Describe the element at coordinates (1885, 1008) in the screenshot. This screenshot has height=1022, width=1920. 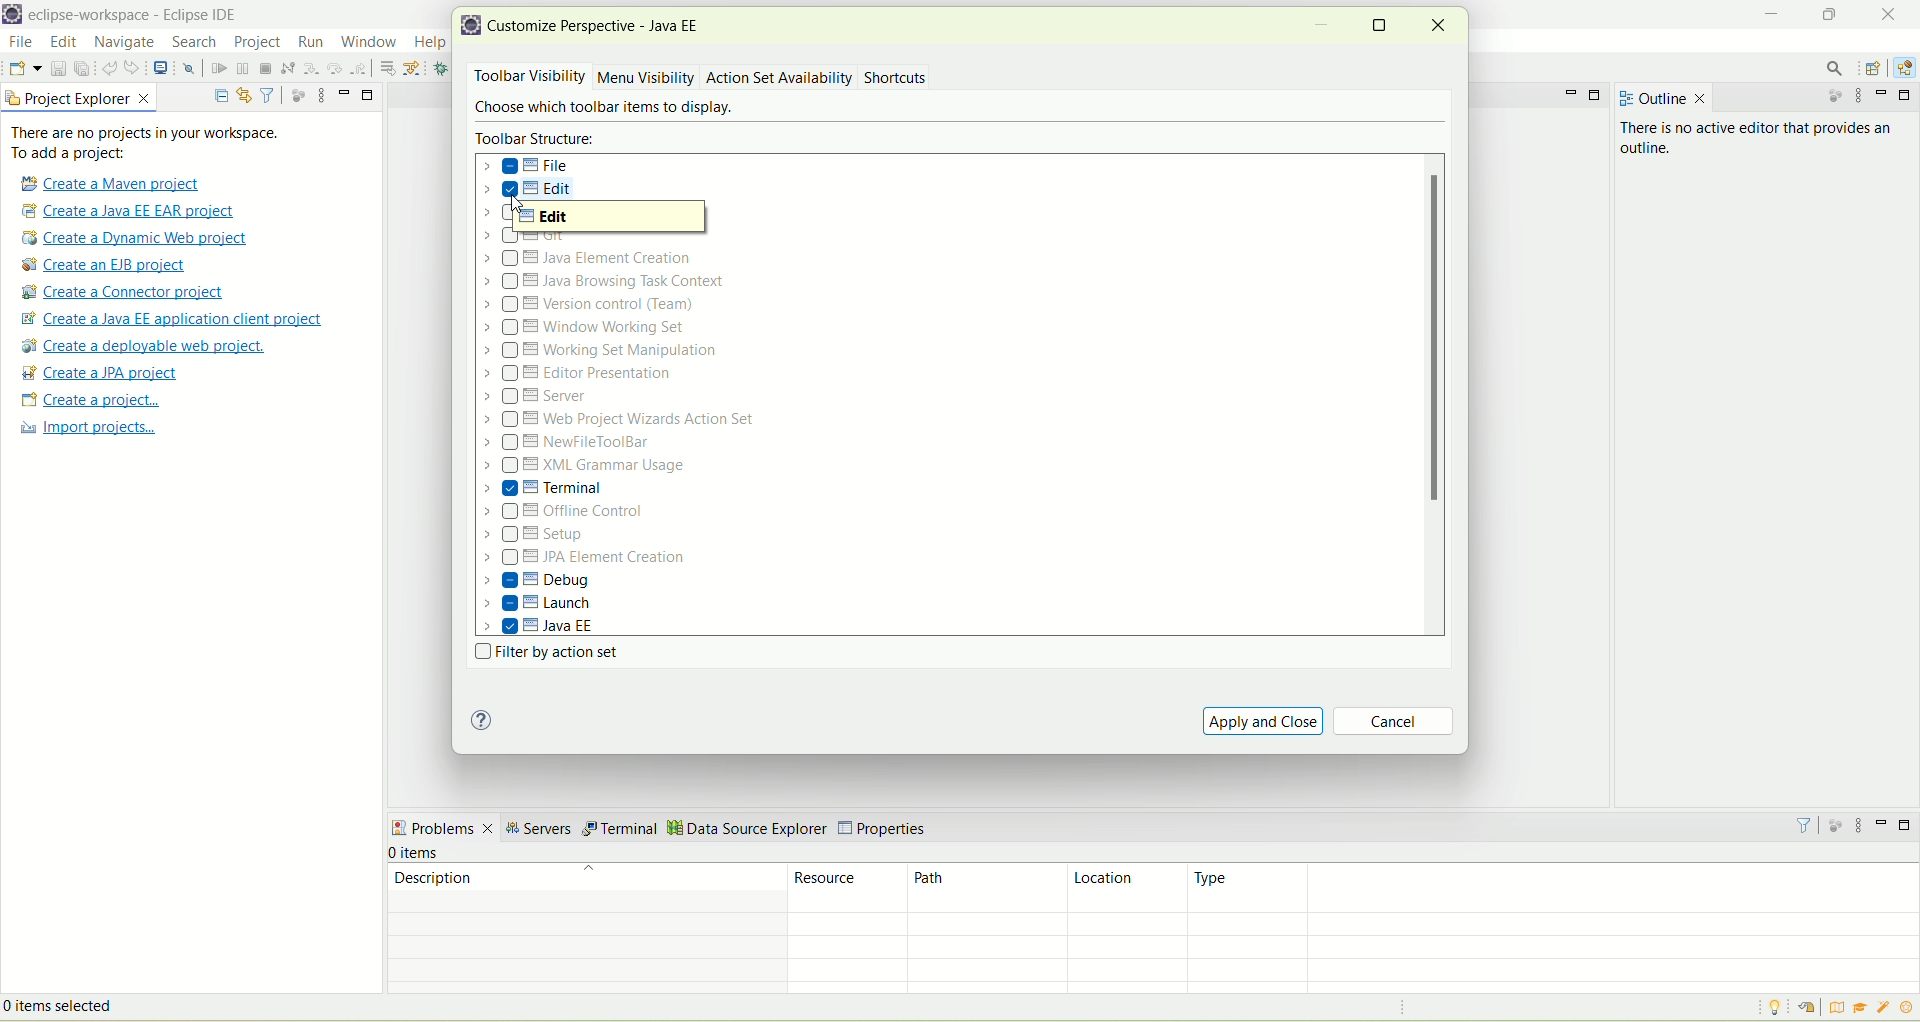
I see `samples` at that location.